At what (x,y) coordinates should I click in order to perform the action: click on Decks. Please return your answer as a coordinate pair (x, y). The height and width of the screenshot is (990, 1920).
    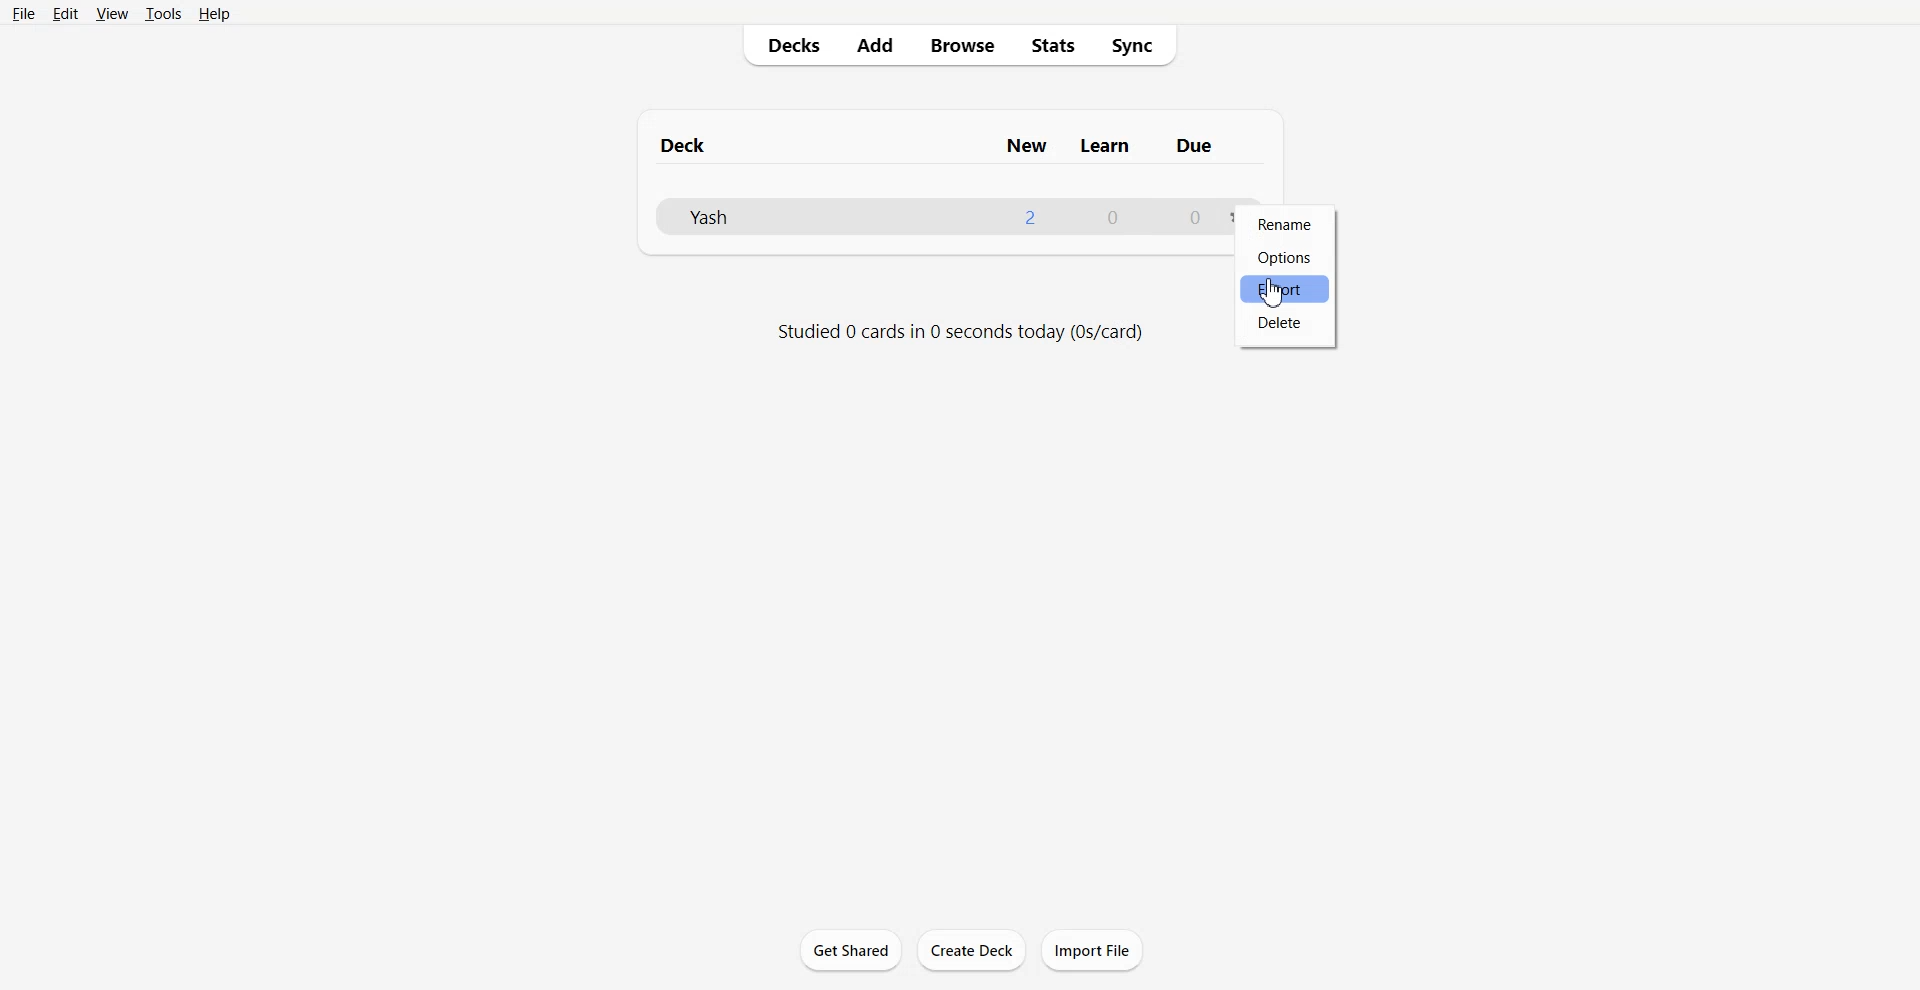
    Looking at the image, I should click on (790, 45).